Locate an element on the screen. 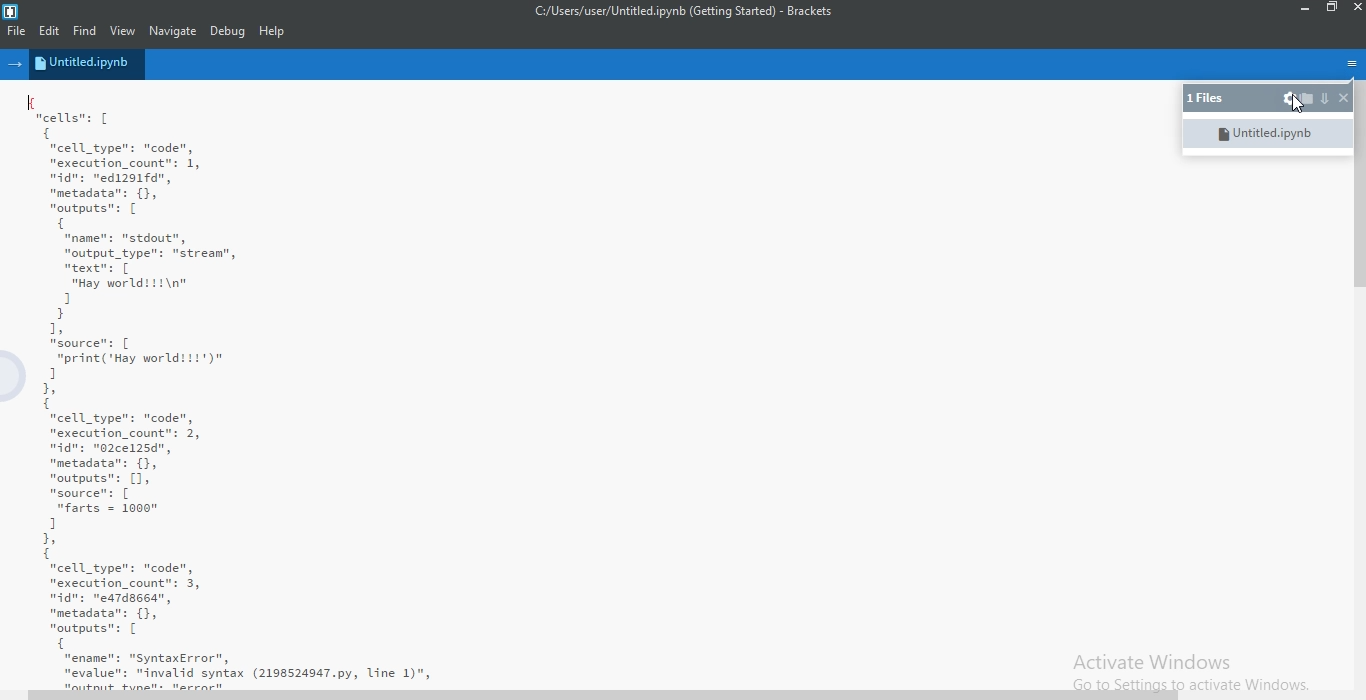 The image size is (1366, 700). File is located at coordinates (16, 32).